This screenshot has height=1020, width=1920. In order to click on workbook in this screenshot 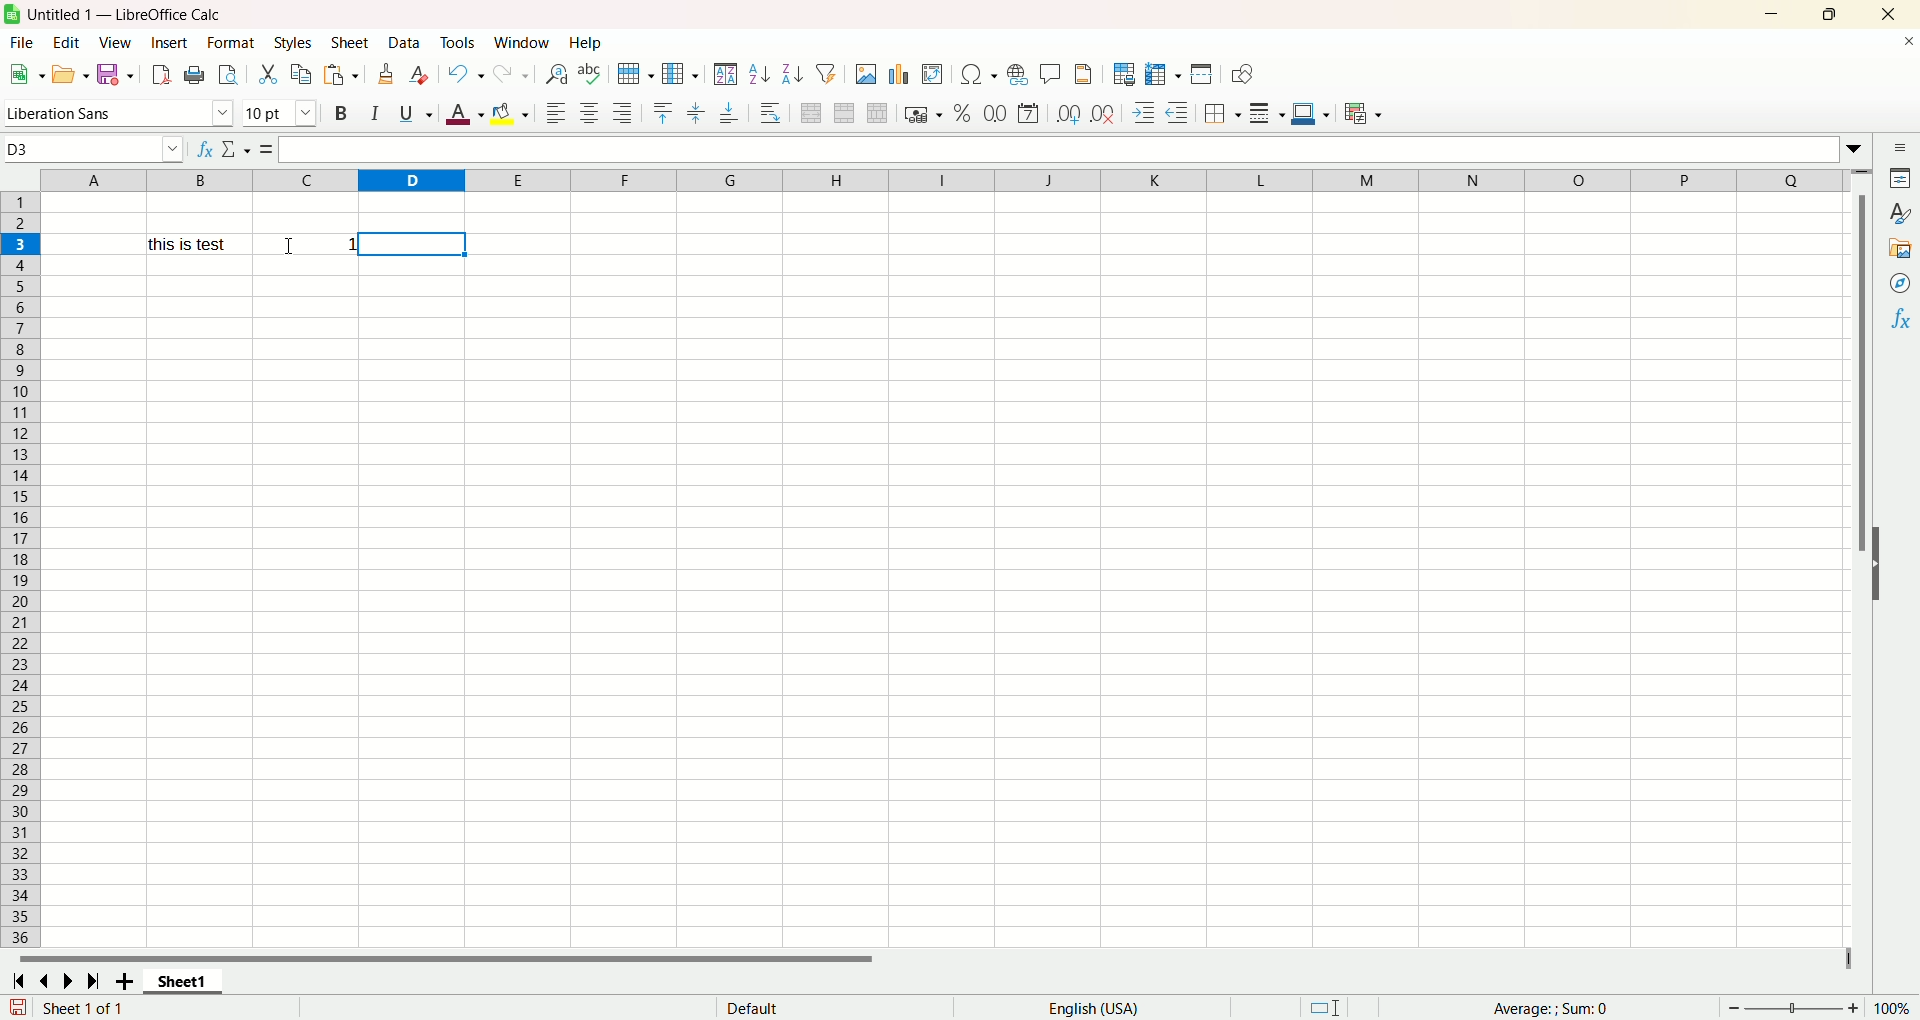, I will do `click(941, 599)`.